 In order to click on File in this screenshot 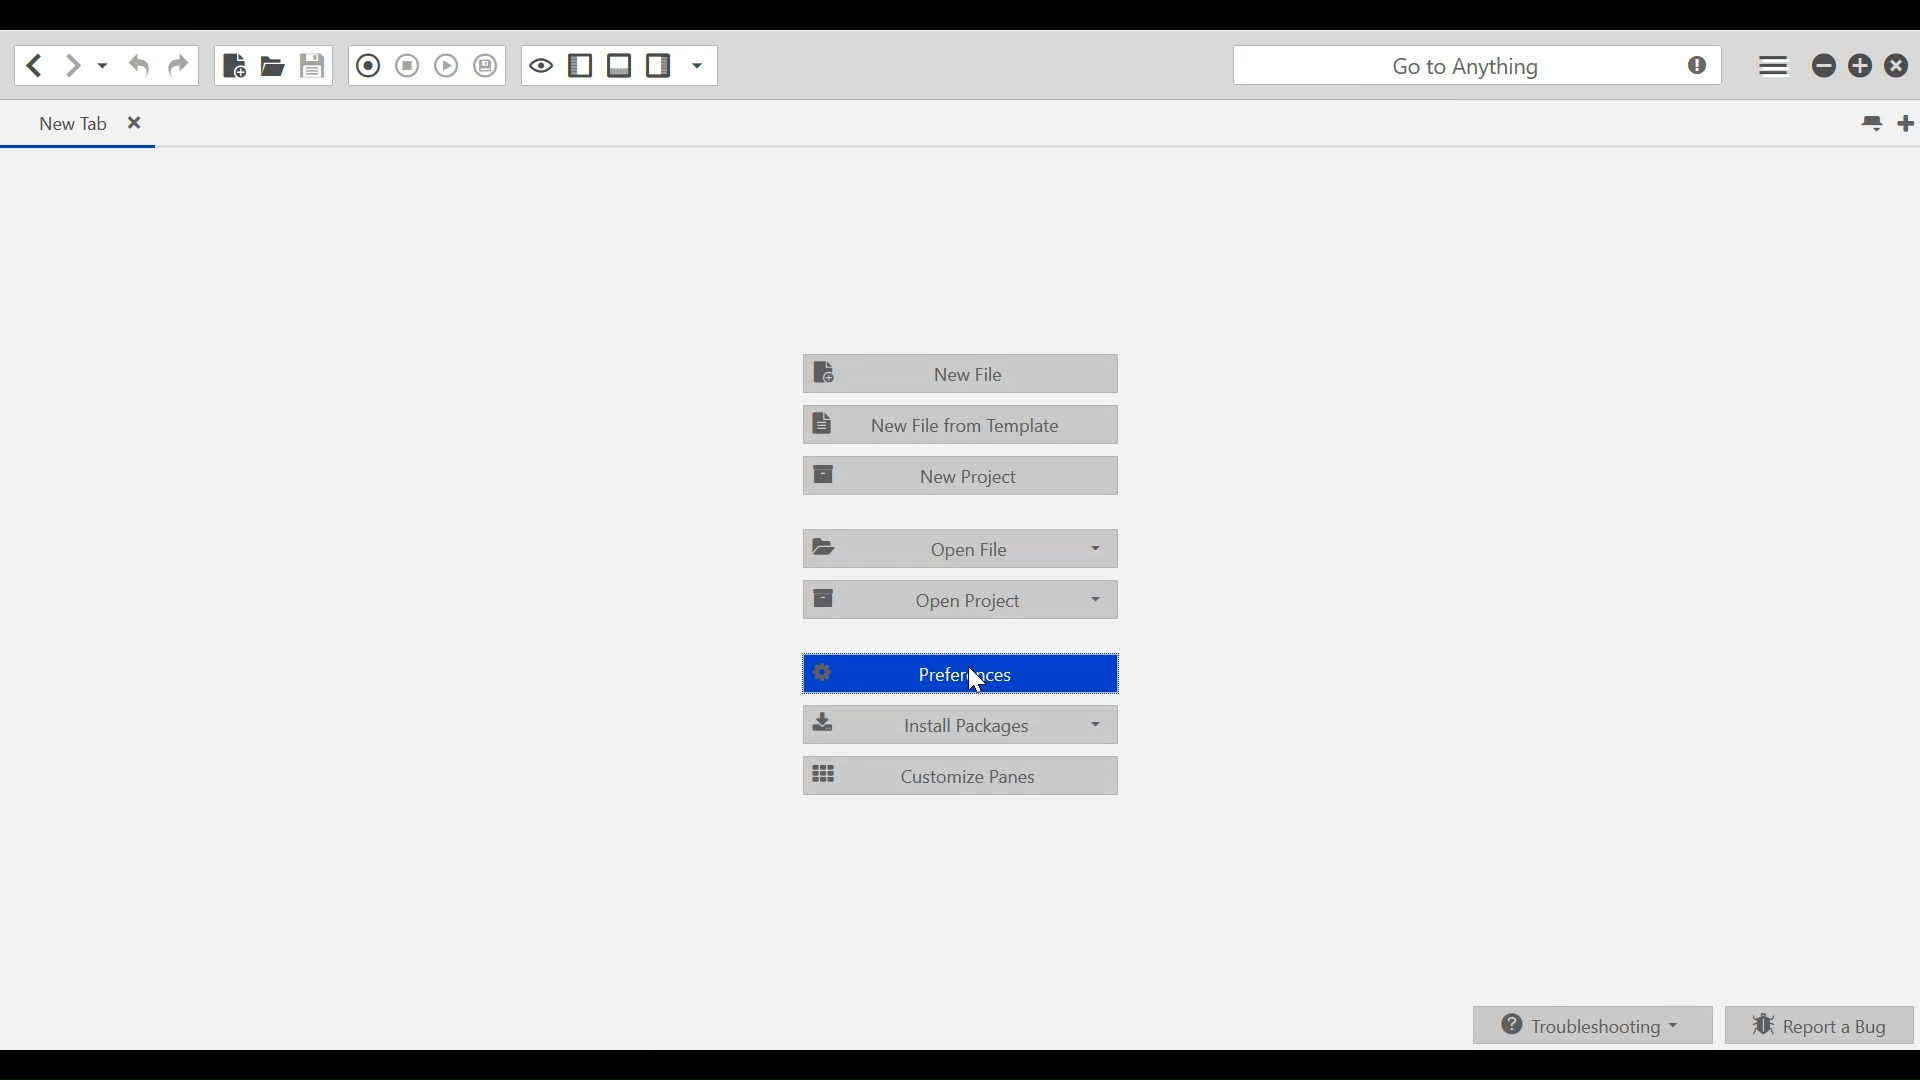, I will do `click(962, 373)`.